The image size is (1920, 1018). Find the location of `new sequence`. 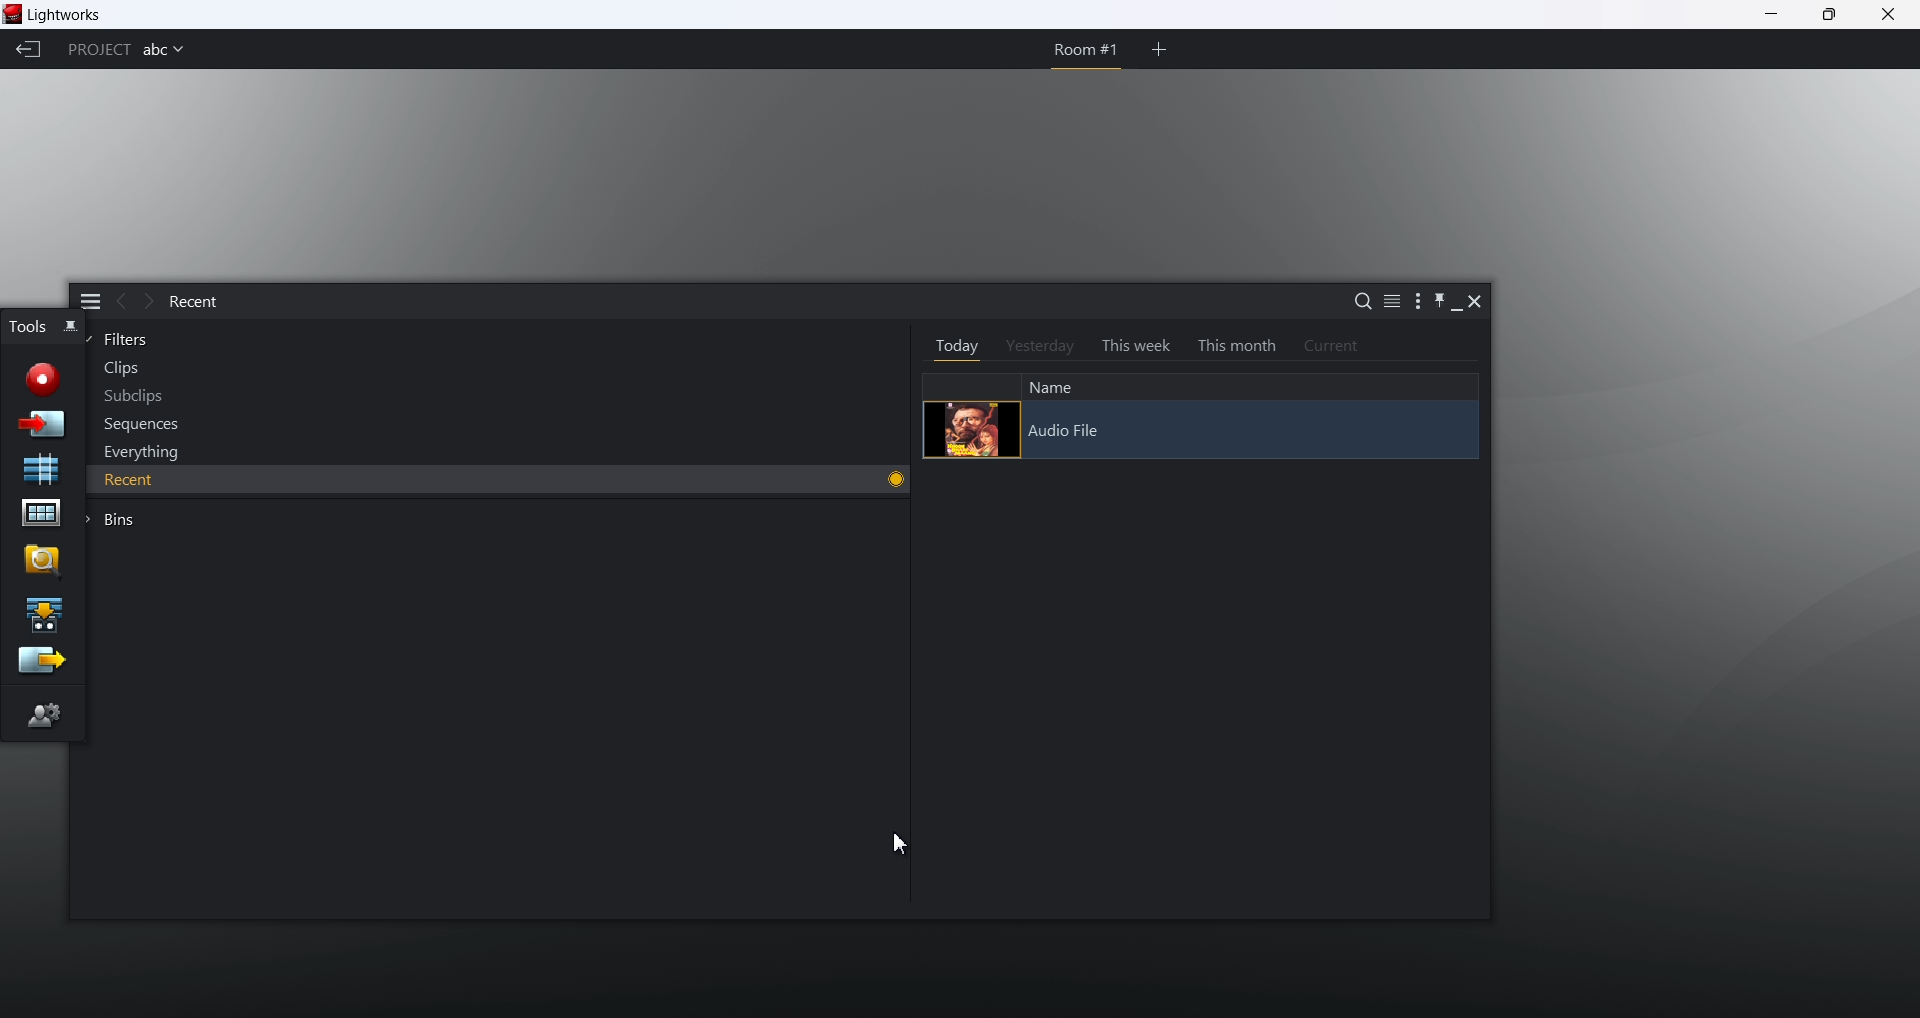

new sequence is located at coordinates (43, 469).